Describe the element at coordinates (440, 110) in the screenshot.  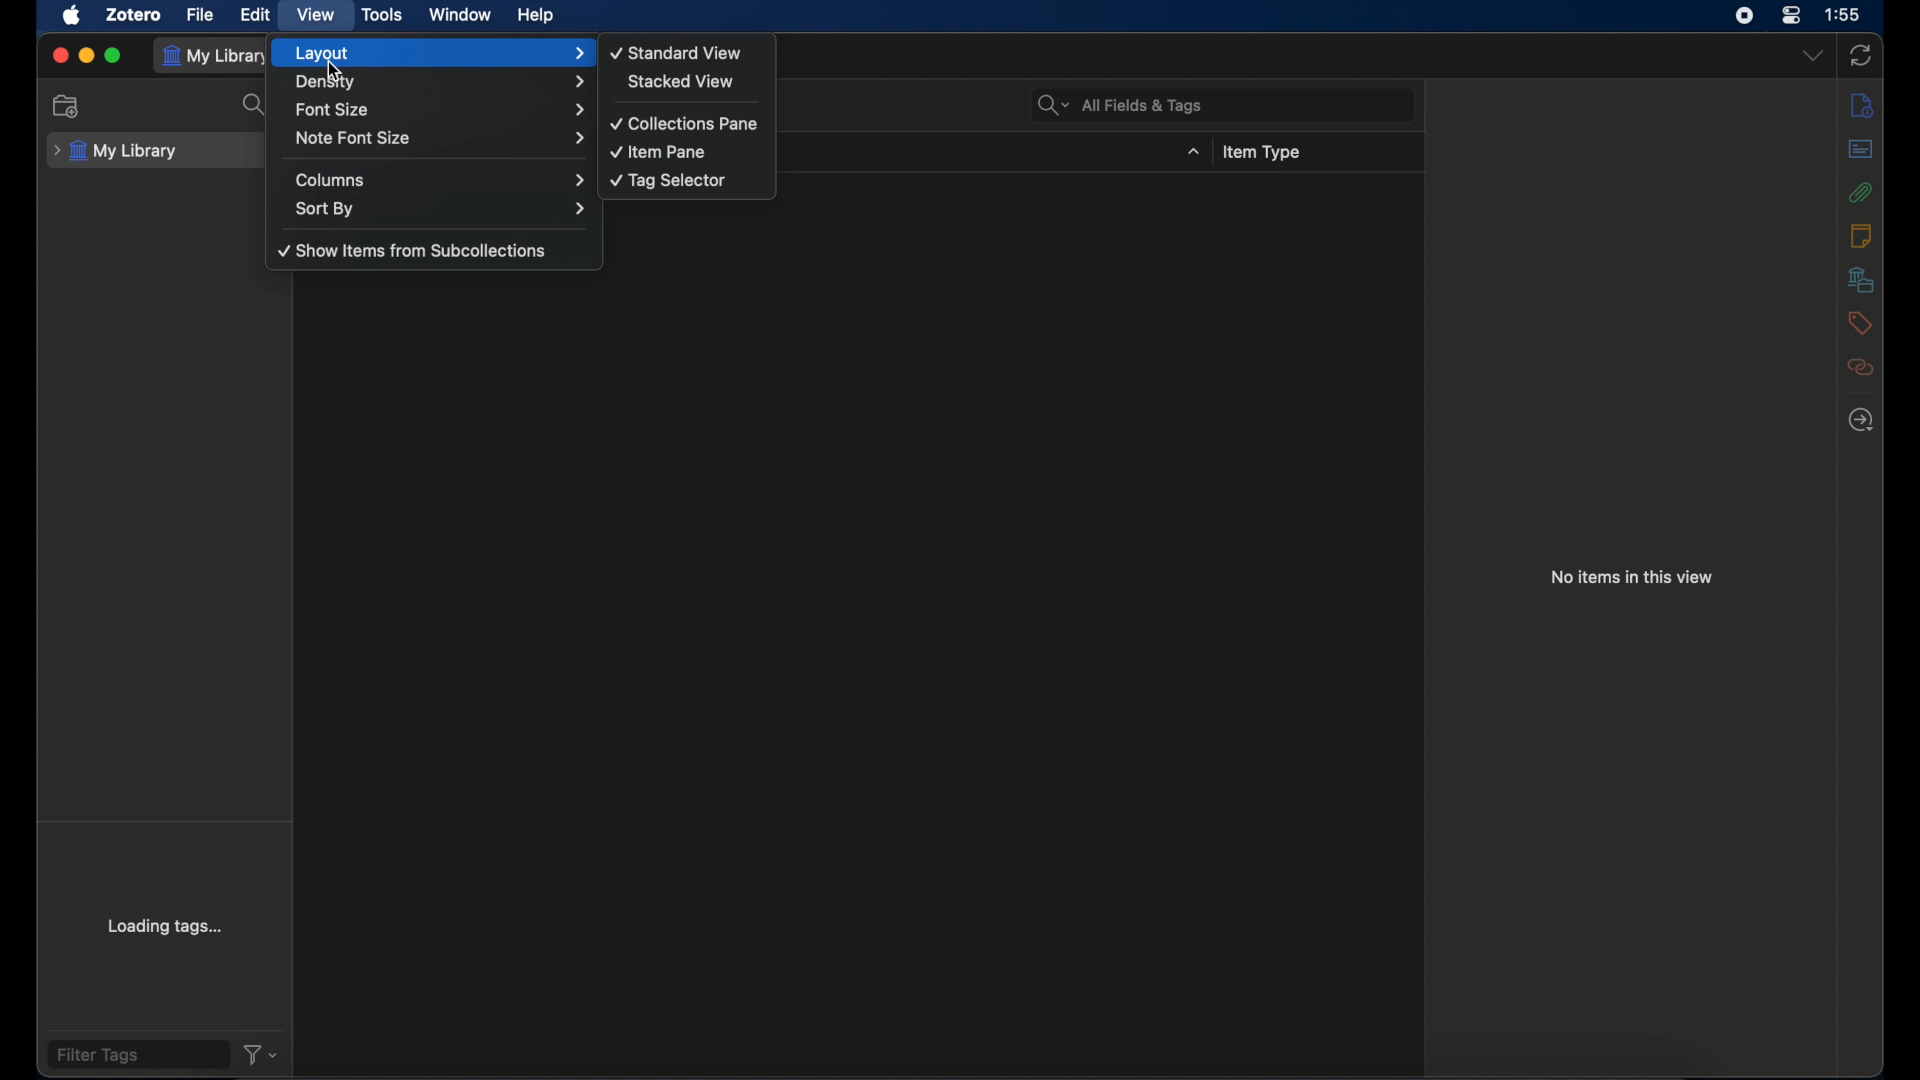
I see `font size` at that location.